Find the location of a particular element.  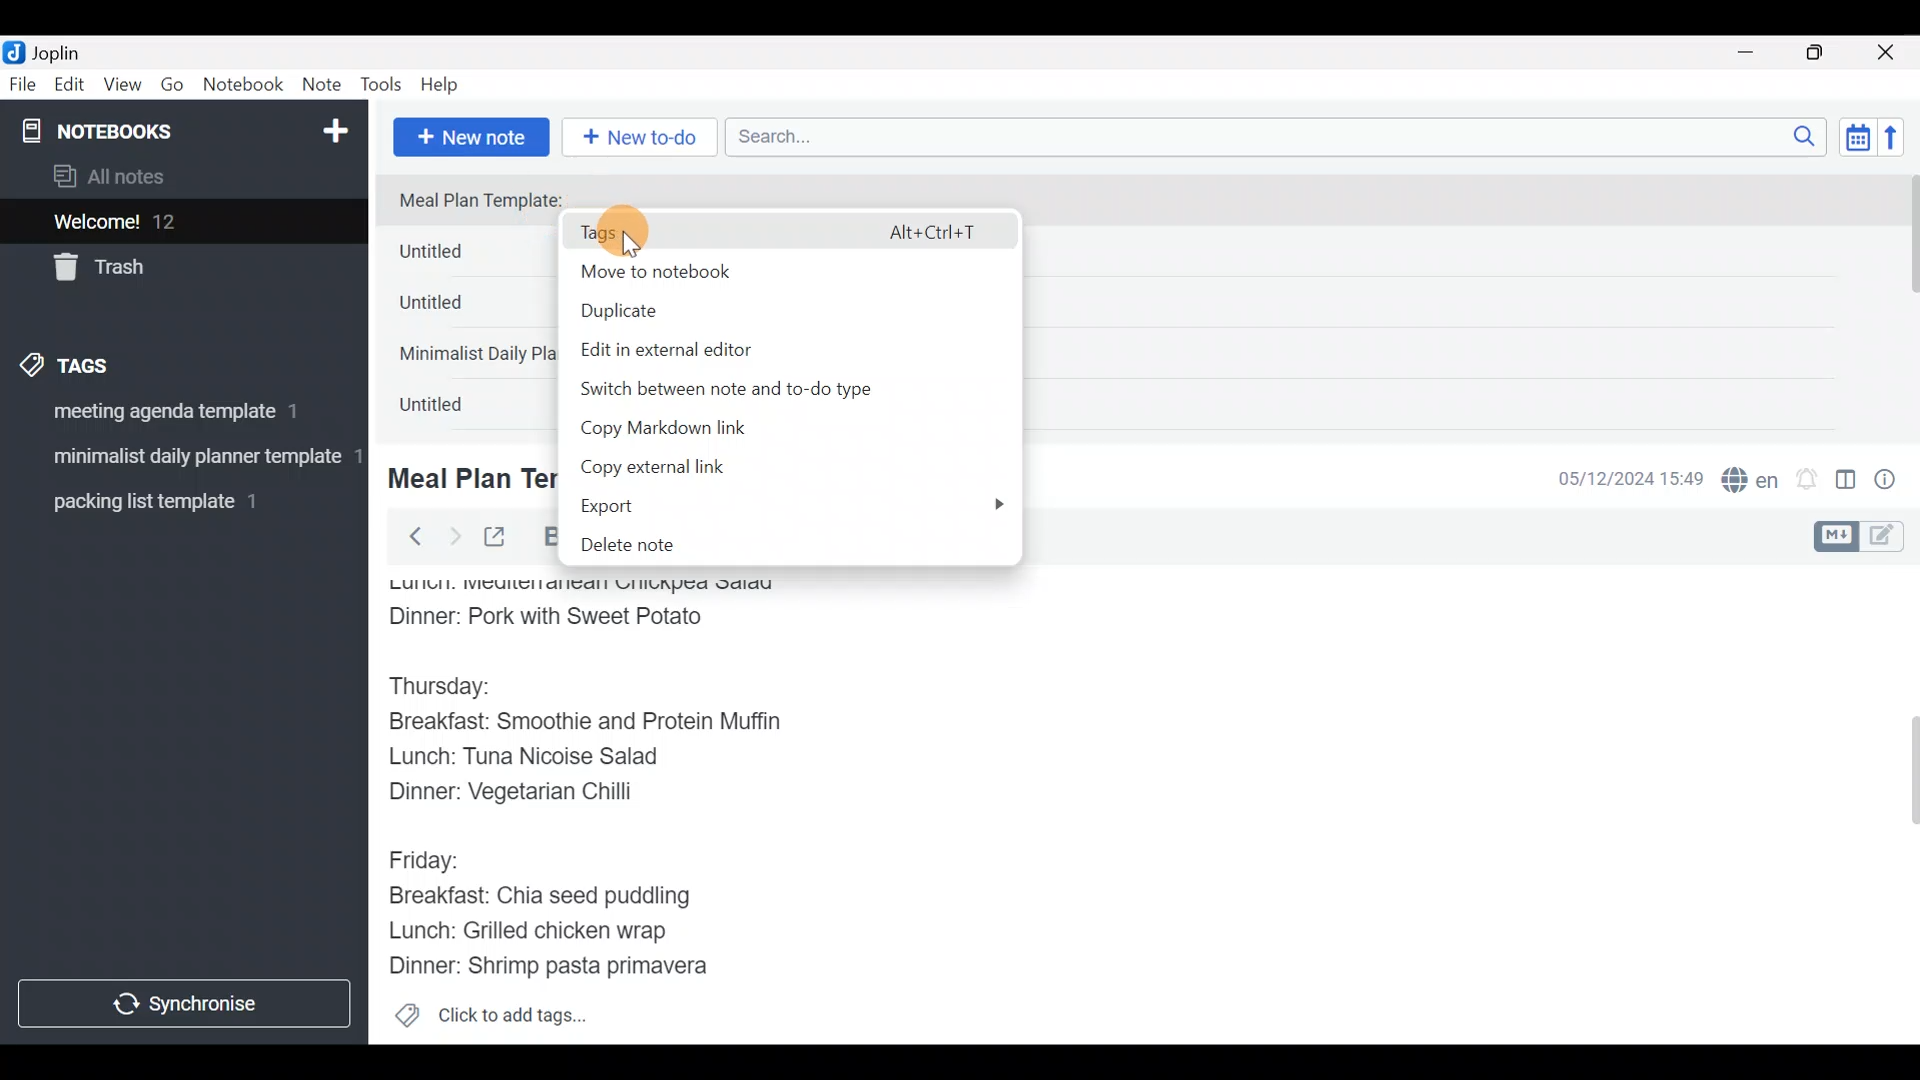

New to-do is located at coordinates (644, 139).